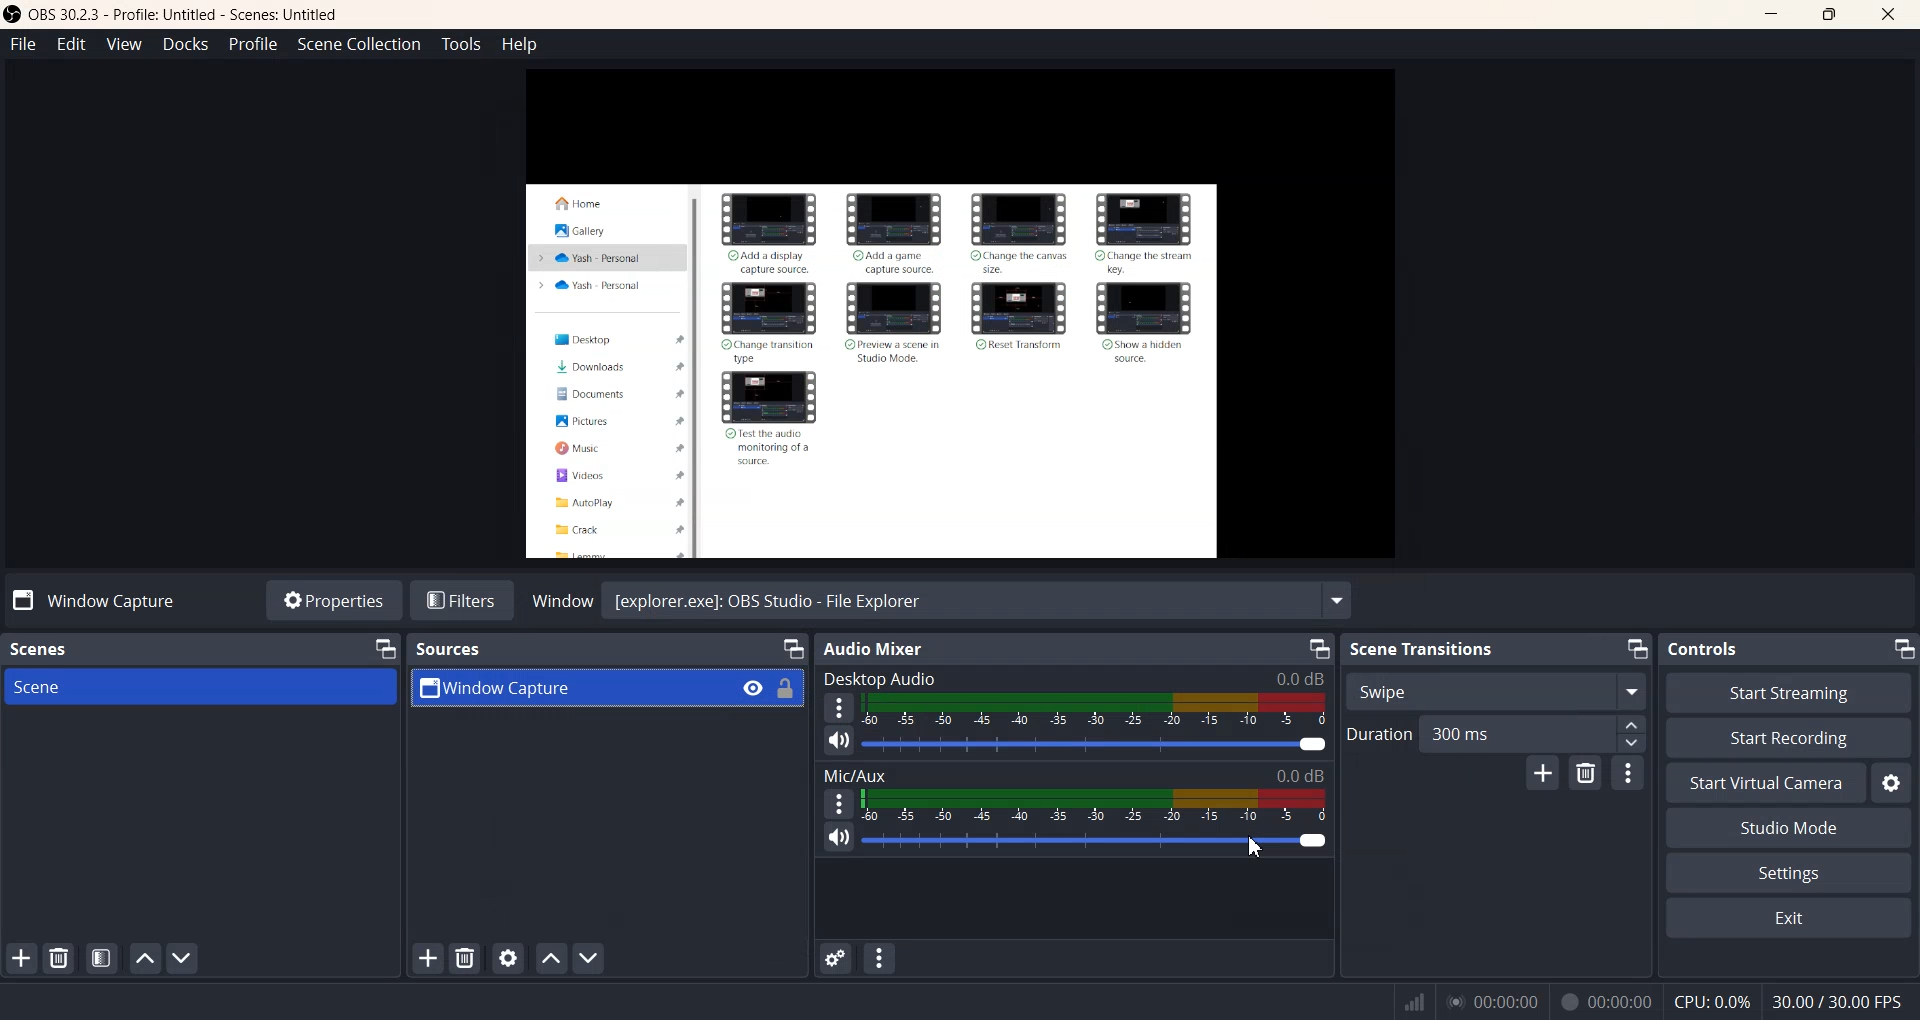 The height and width of the screenshot is (1020, 1920). What do you see at coordinates (837, 707) in the screenshot?
I see `More` at bounding box center [837, 707].